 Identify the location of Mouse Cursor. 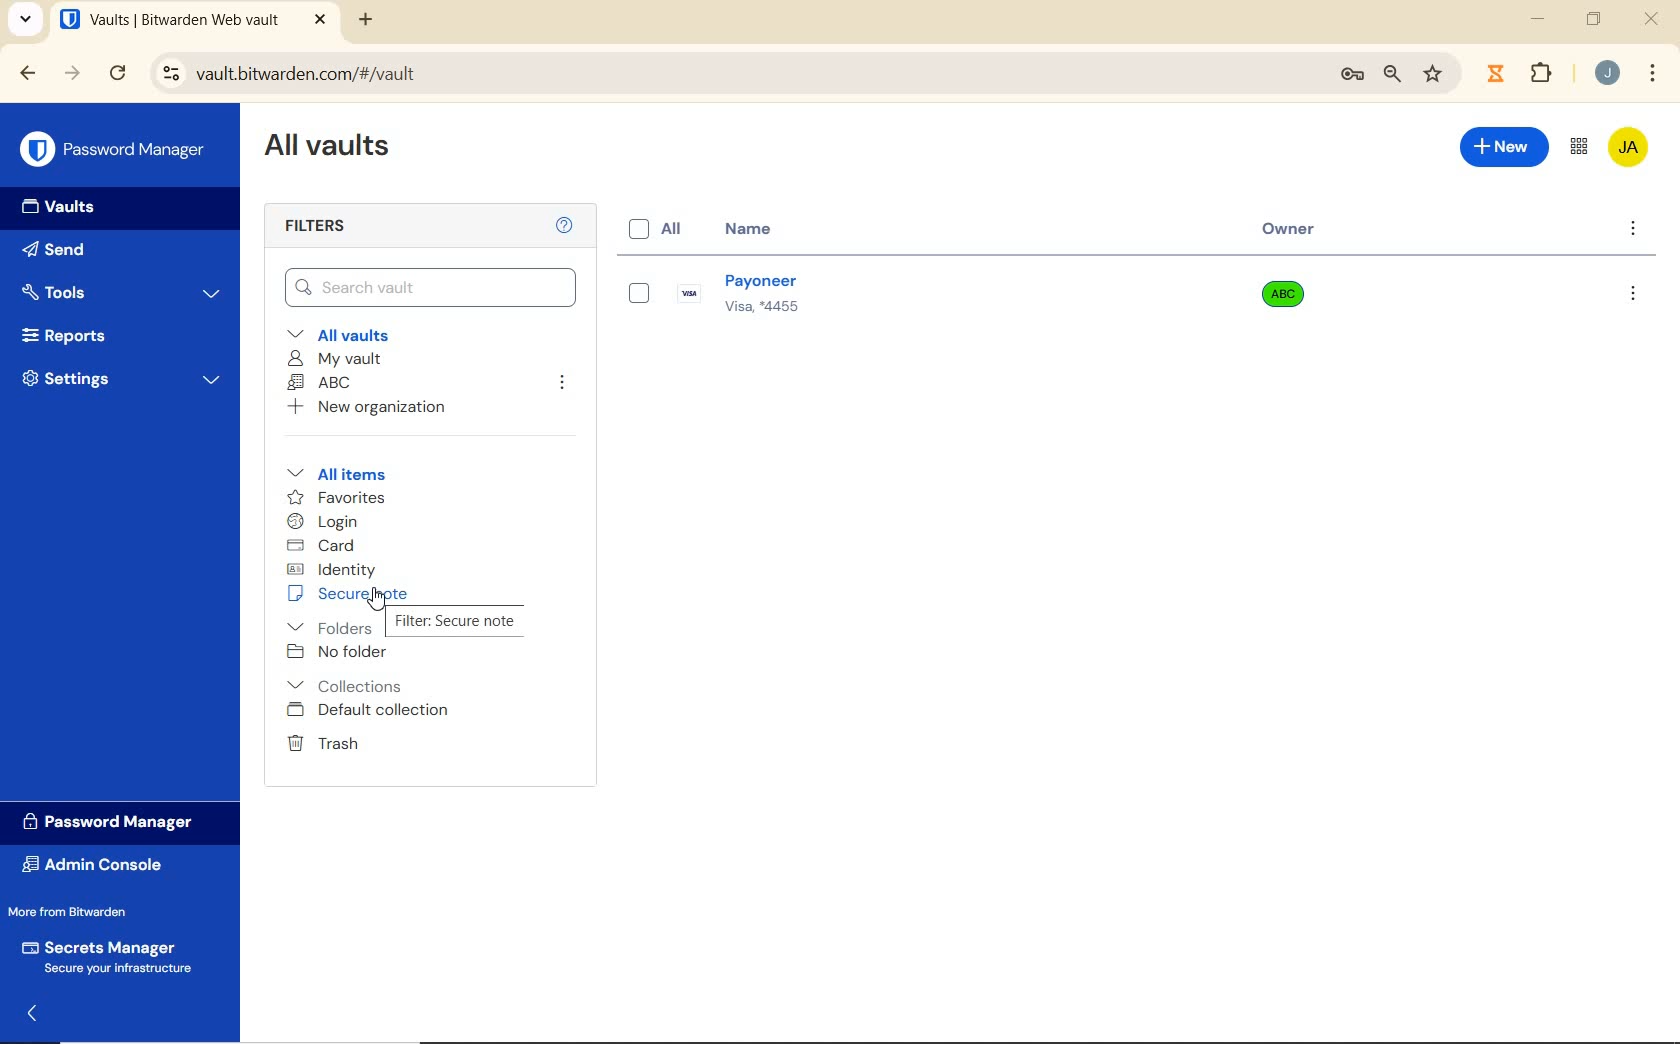
(378, 603).